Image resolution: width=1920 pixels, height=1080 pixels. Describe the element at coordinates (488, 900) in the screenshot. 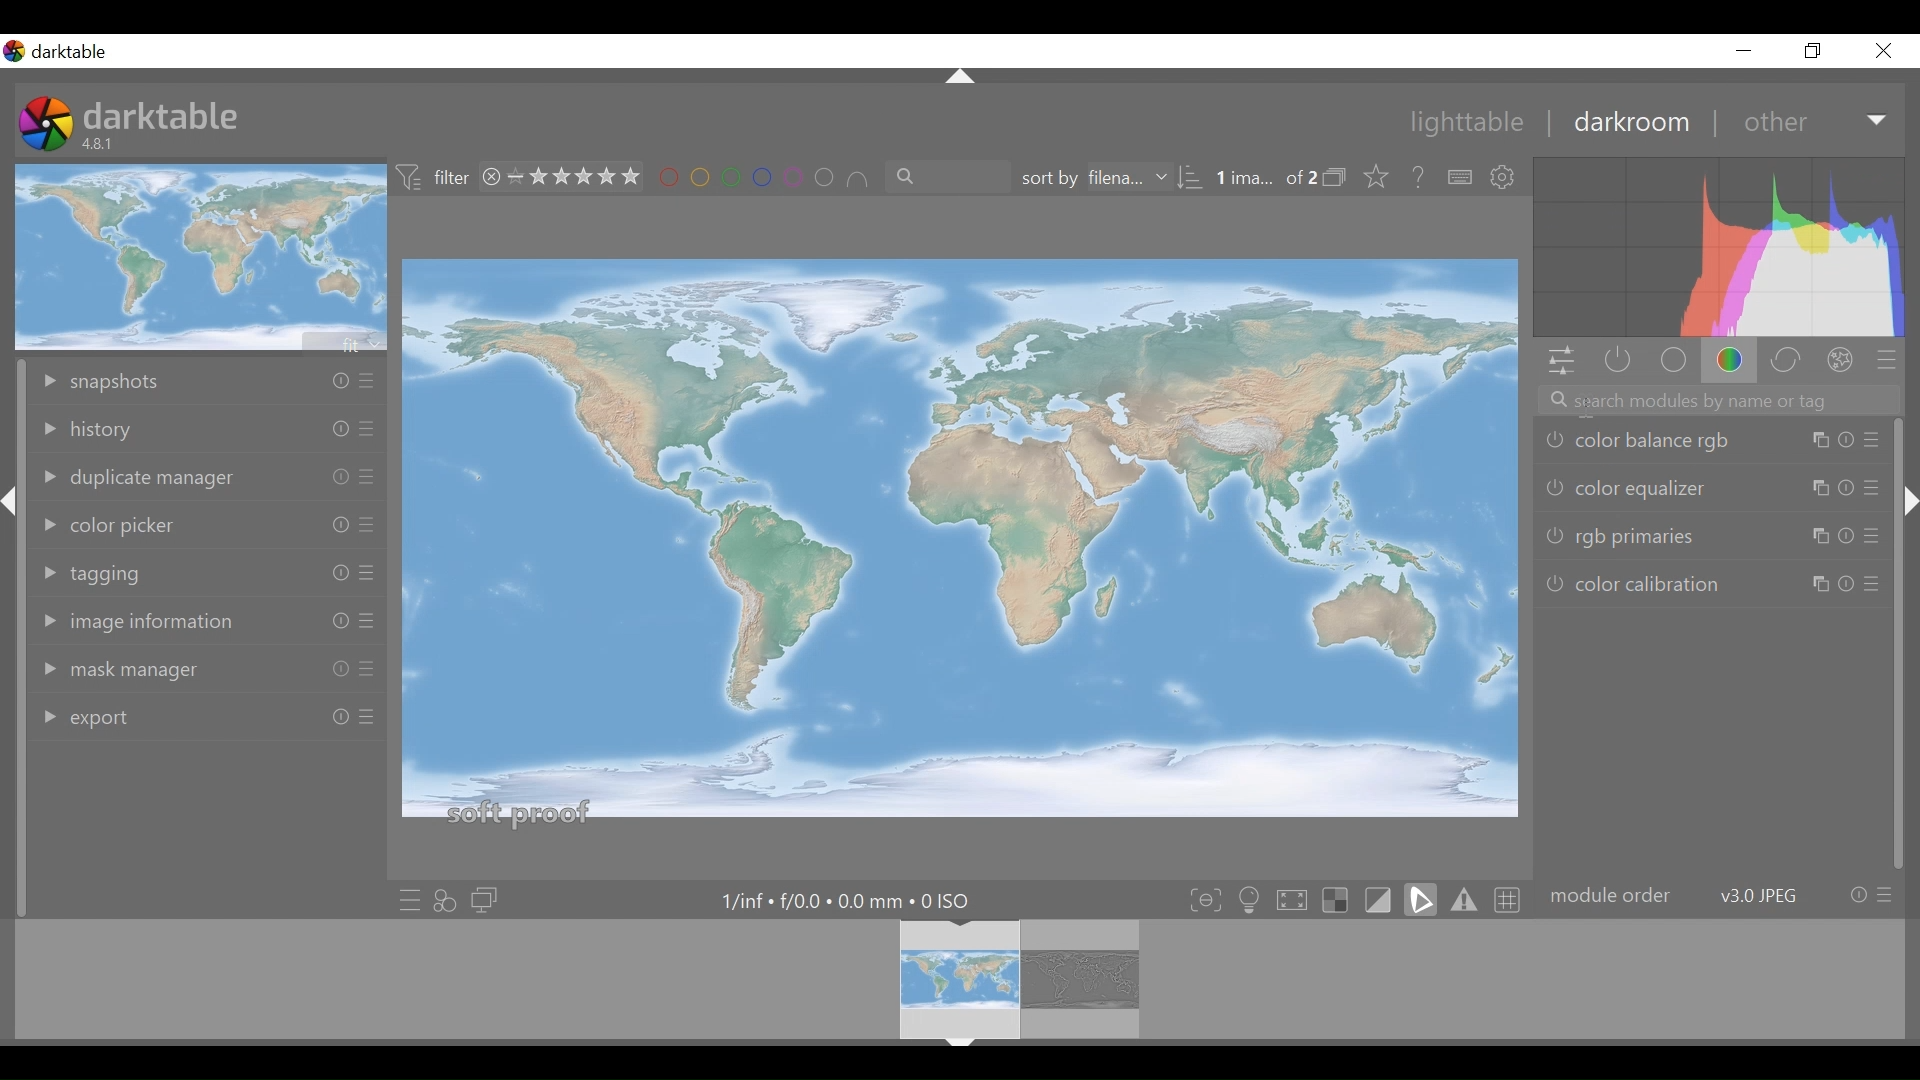

I see `display a second darkroom image window` at that location.